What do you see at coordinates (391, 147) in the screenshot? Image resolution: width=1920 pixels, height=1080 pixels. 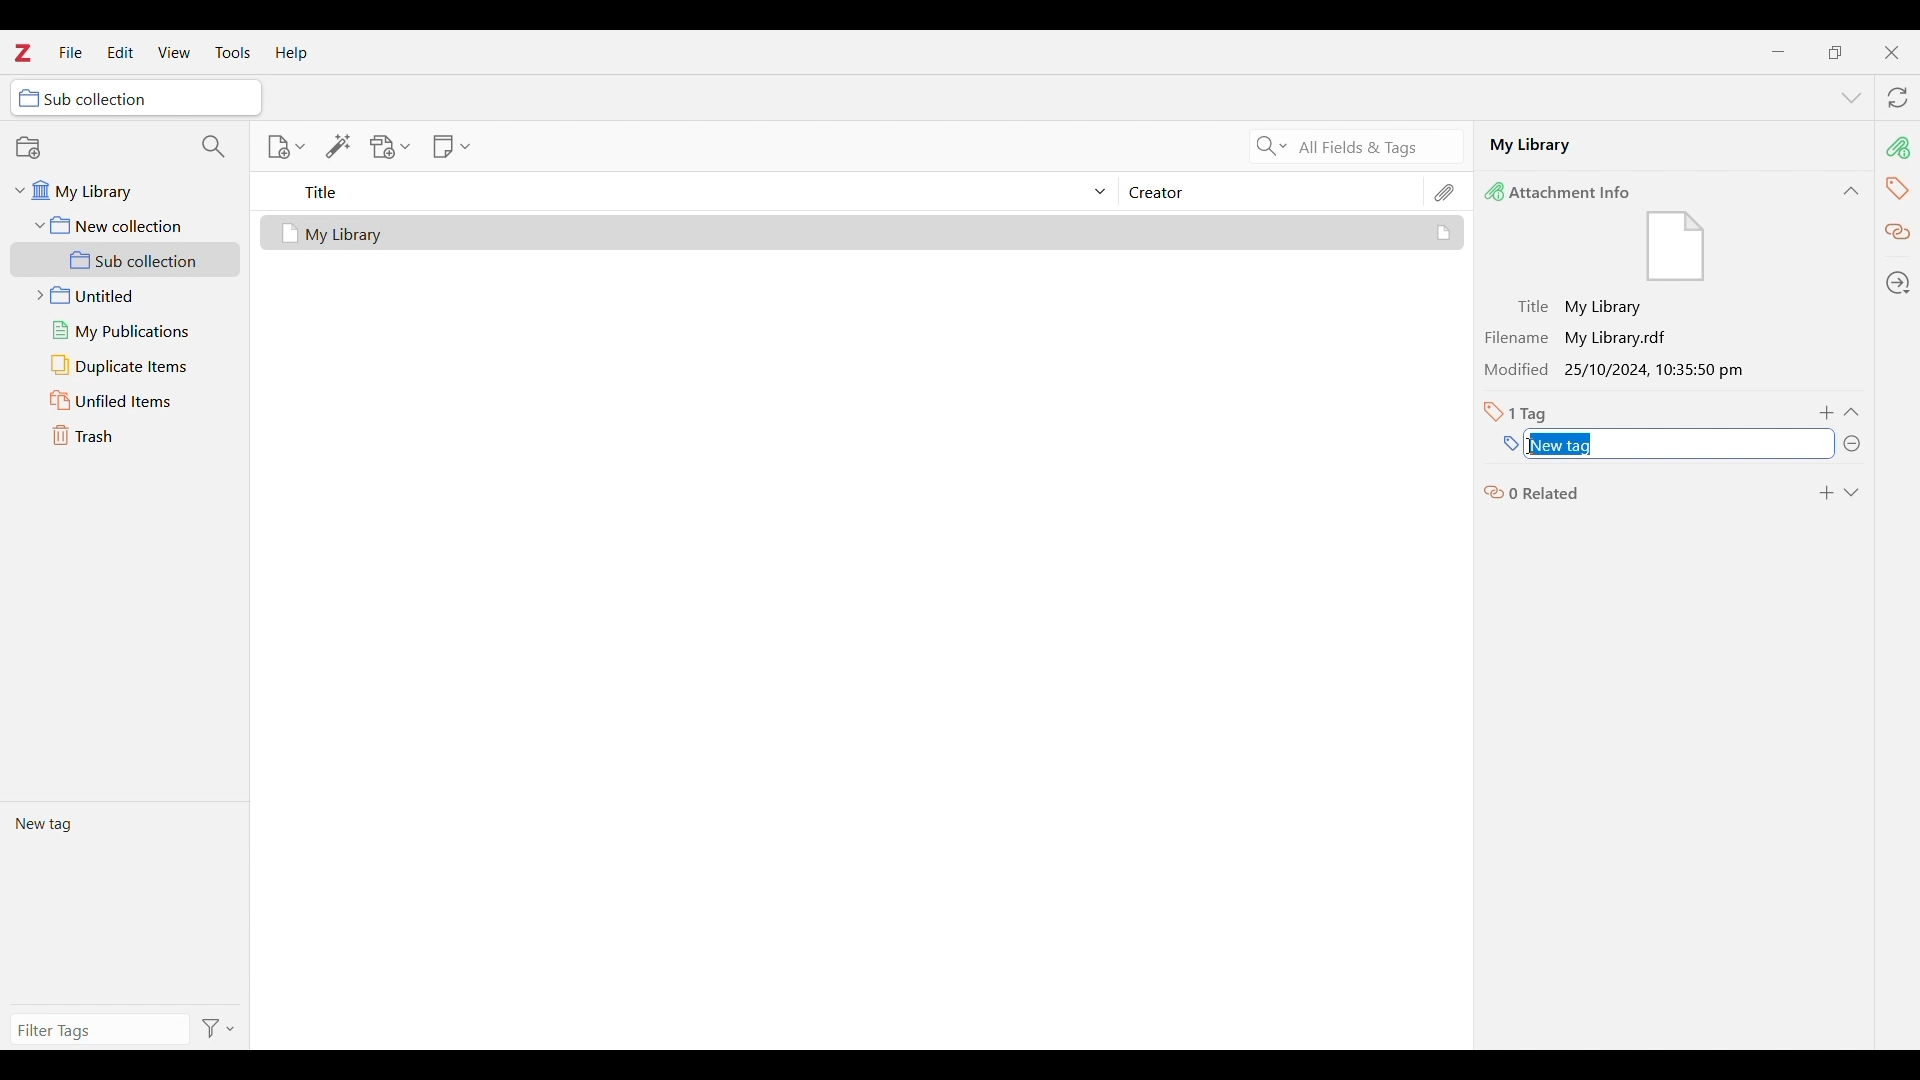 I see `Add attachment options` at bounding box center [391, 147].